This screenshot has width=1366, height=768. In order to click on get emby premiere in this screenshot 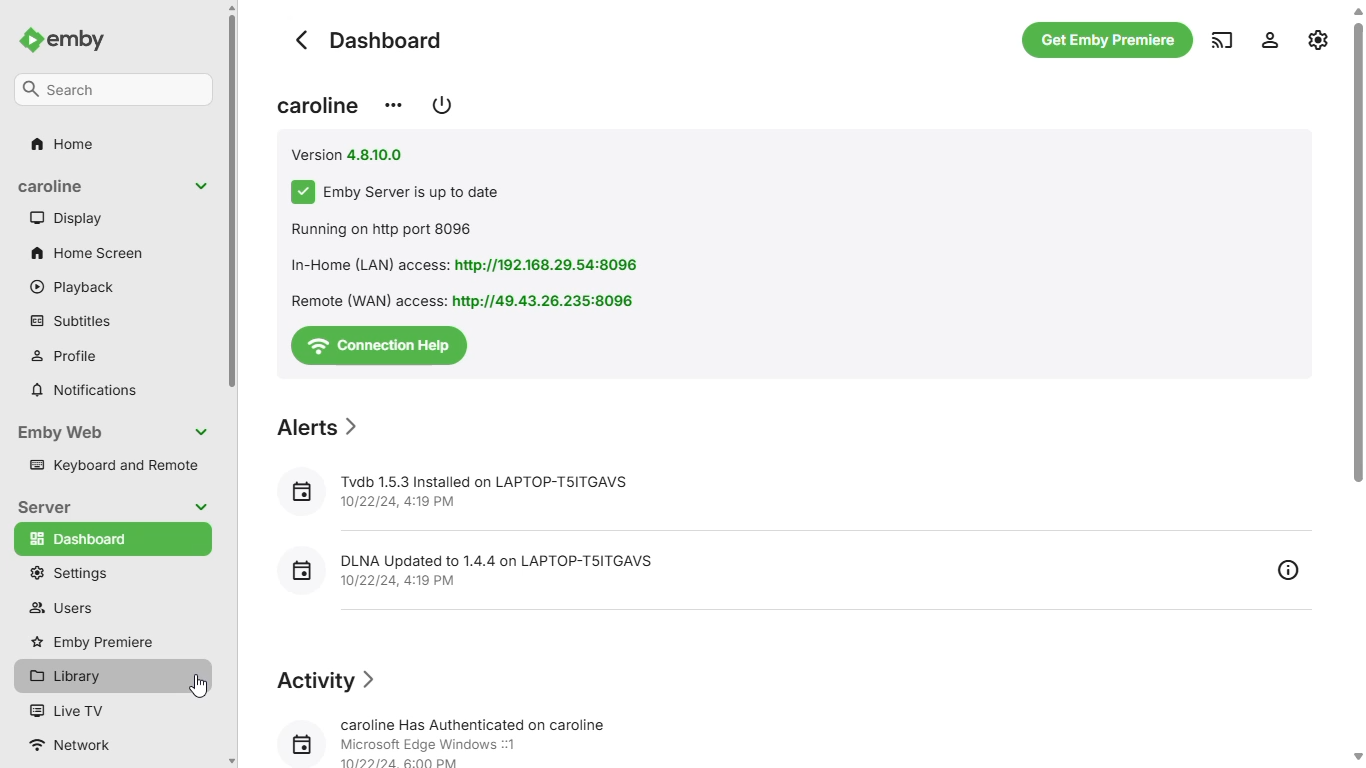, I will do `click(1108, 40)`.